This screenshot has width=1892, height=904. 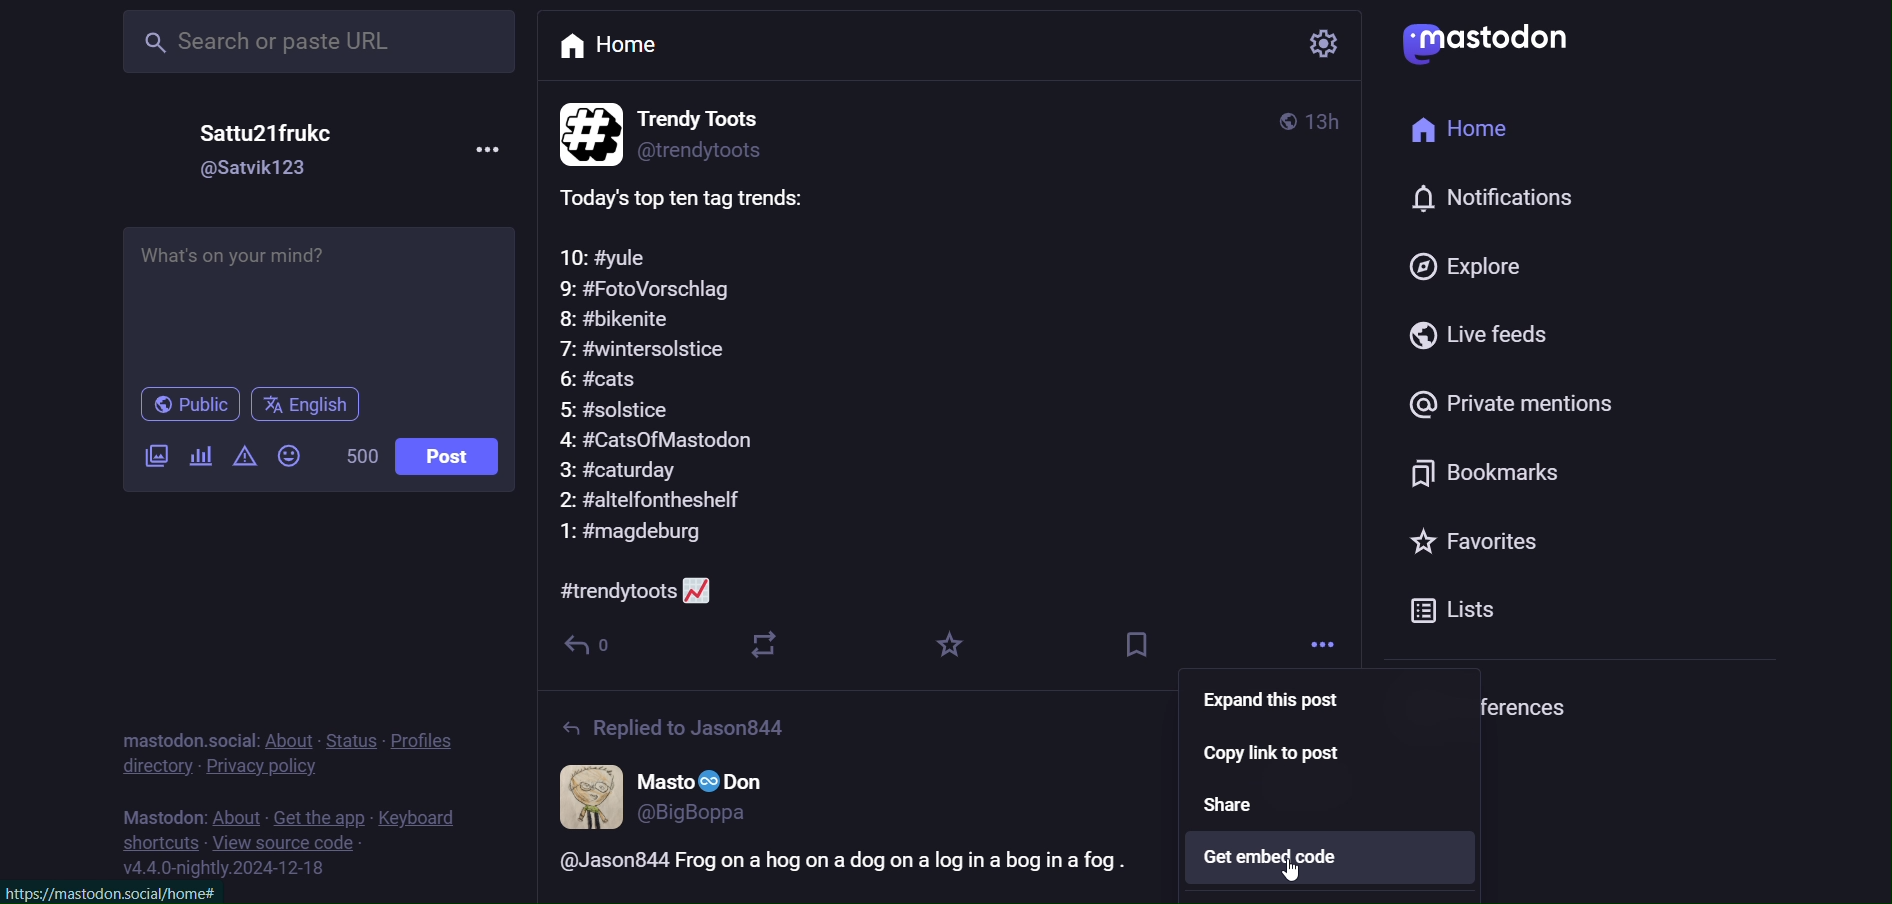 What do you see at coordinates (249, 134) in the screenshot?
I see `username` at bounding box center [249, 134].